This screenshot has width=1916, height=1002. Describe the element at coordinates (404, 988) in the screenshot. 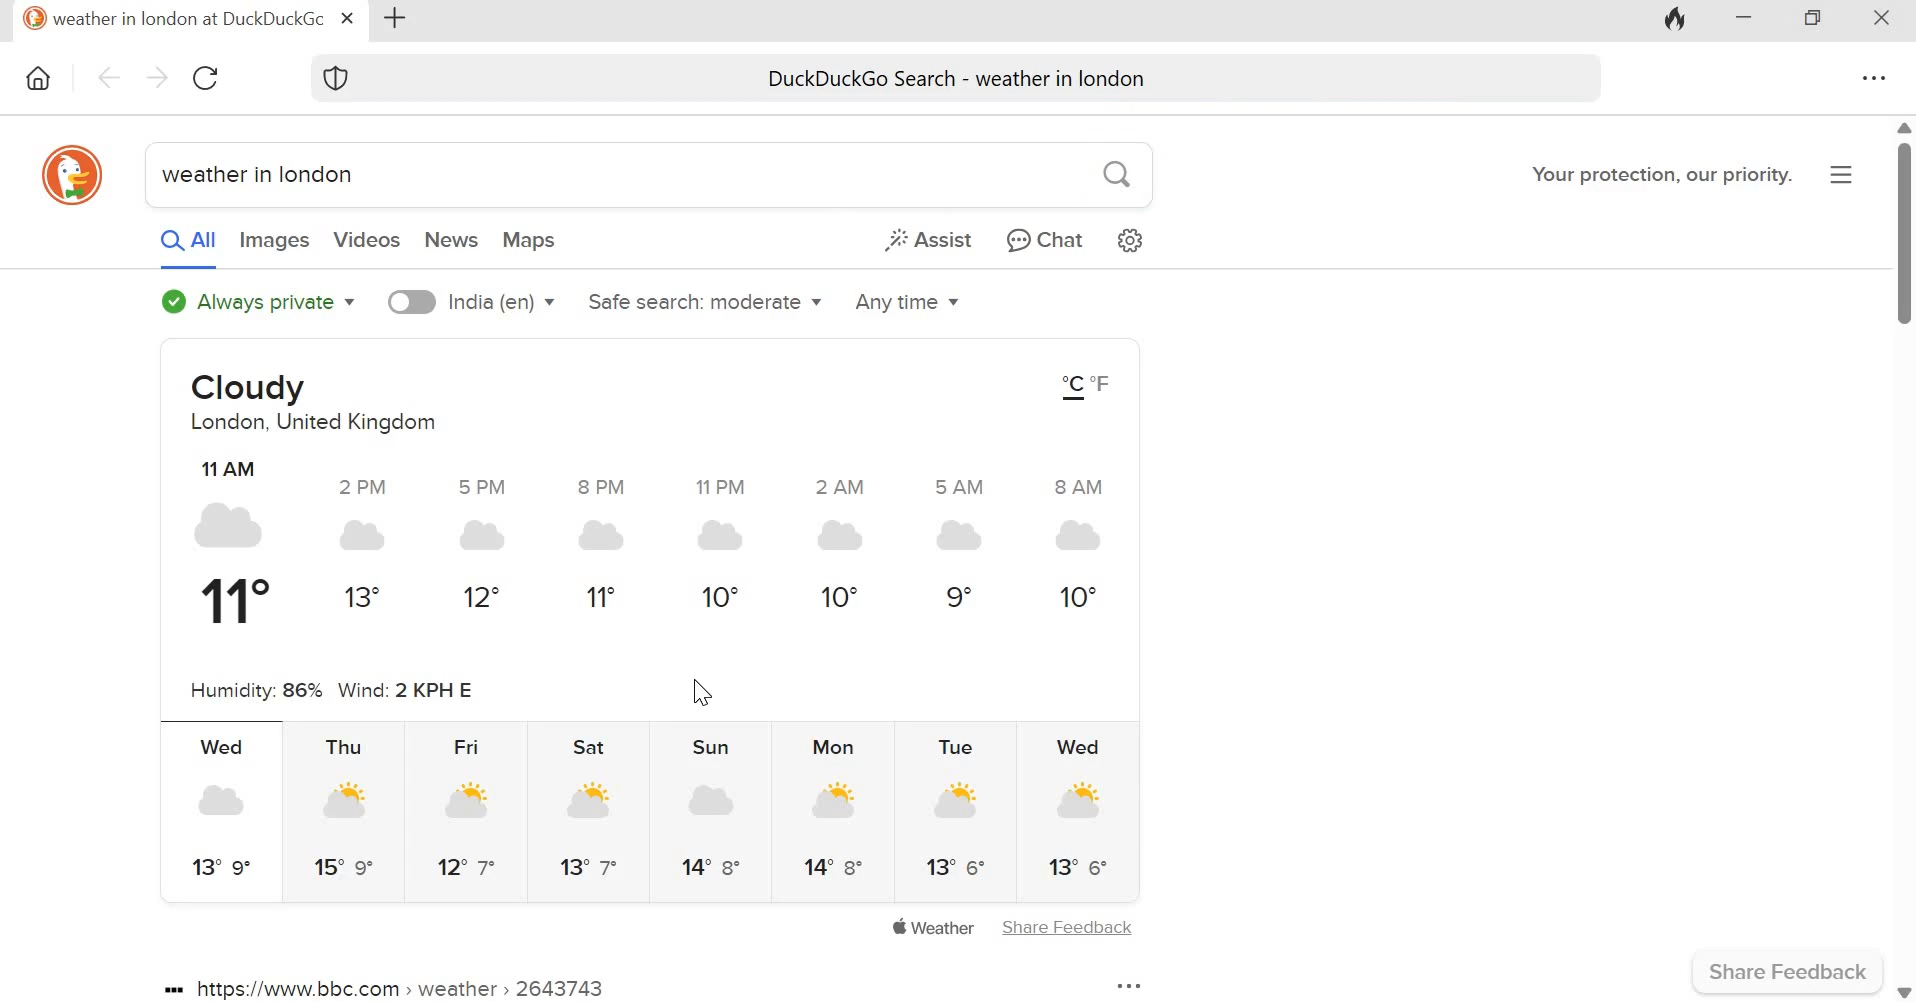

I see `https://www.bbc.com > weather » 2643743` at that location.